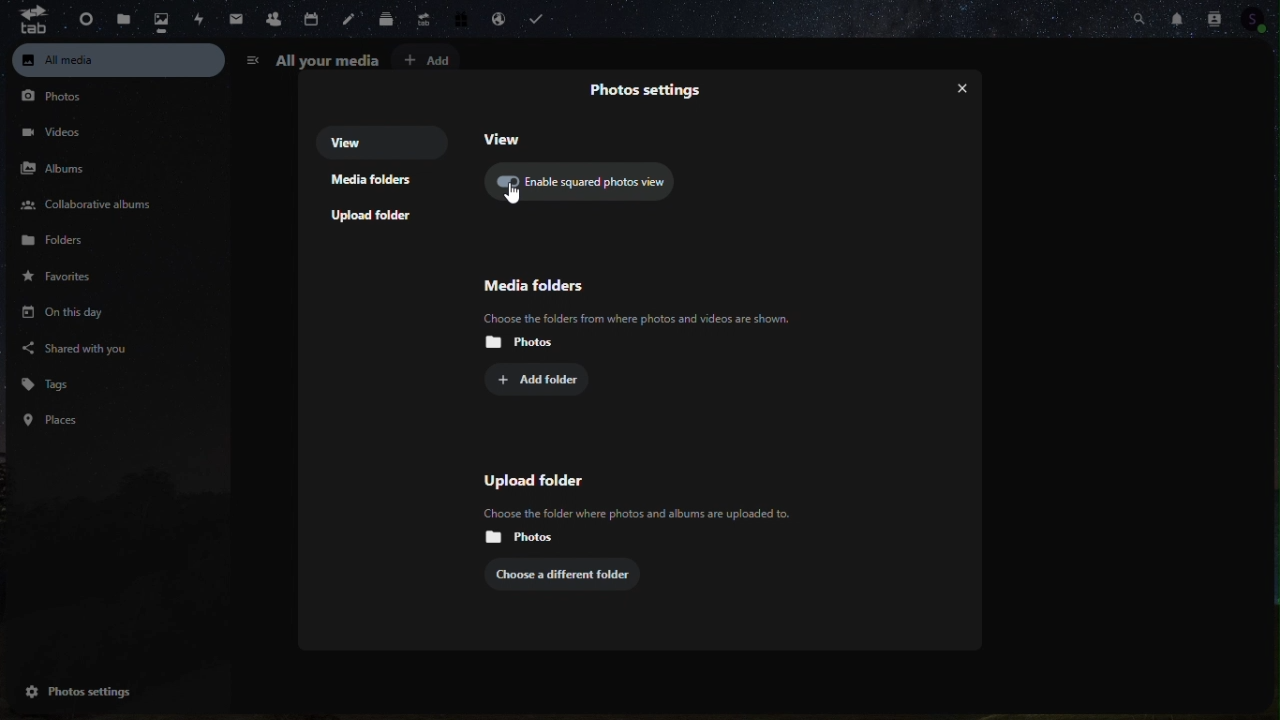 The height and width of the screenshot is (720, 1280). What do you see at coordinates (63, 168) in the screenshot?
I see `Albums ` at bounding box center [63, 168].